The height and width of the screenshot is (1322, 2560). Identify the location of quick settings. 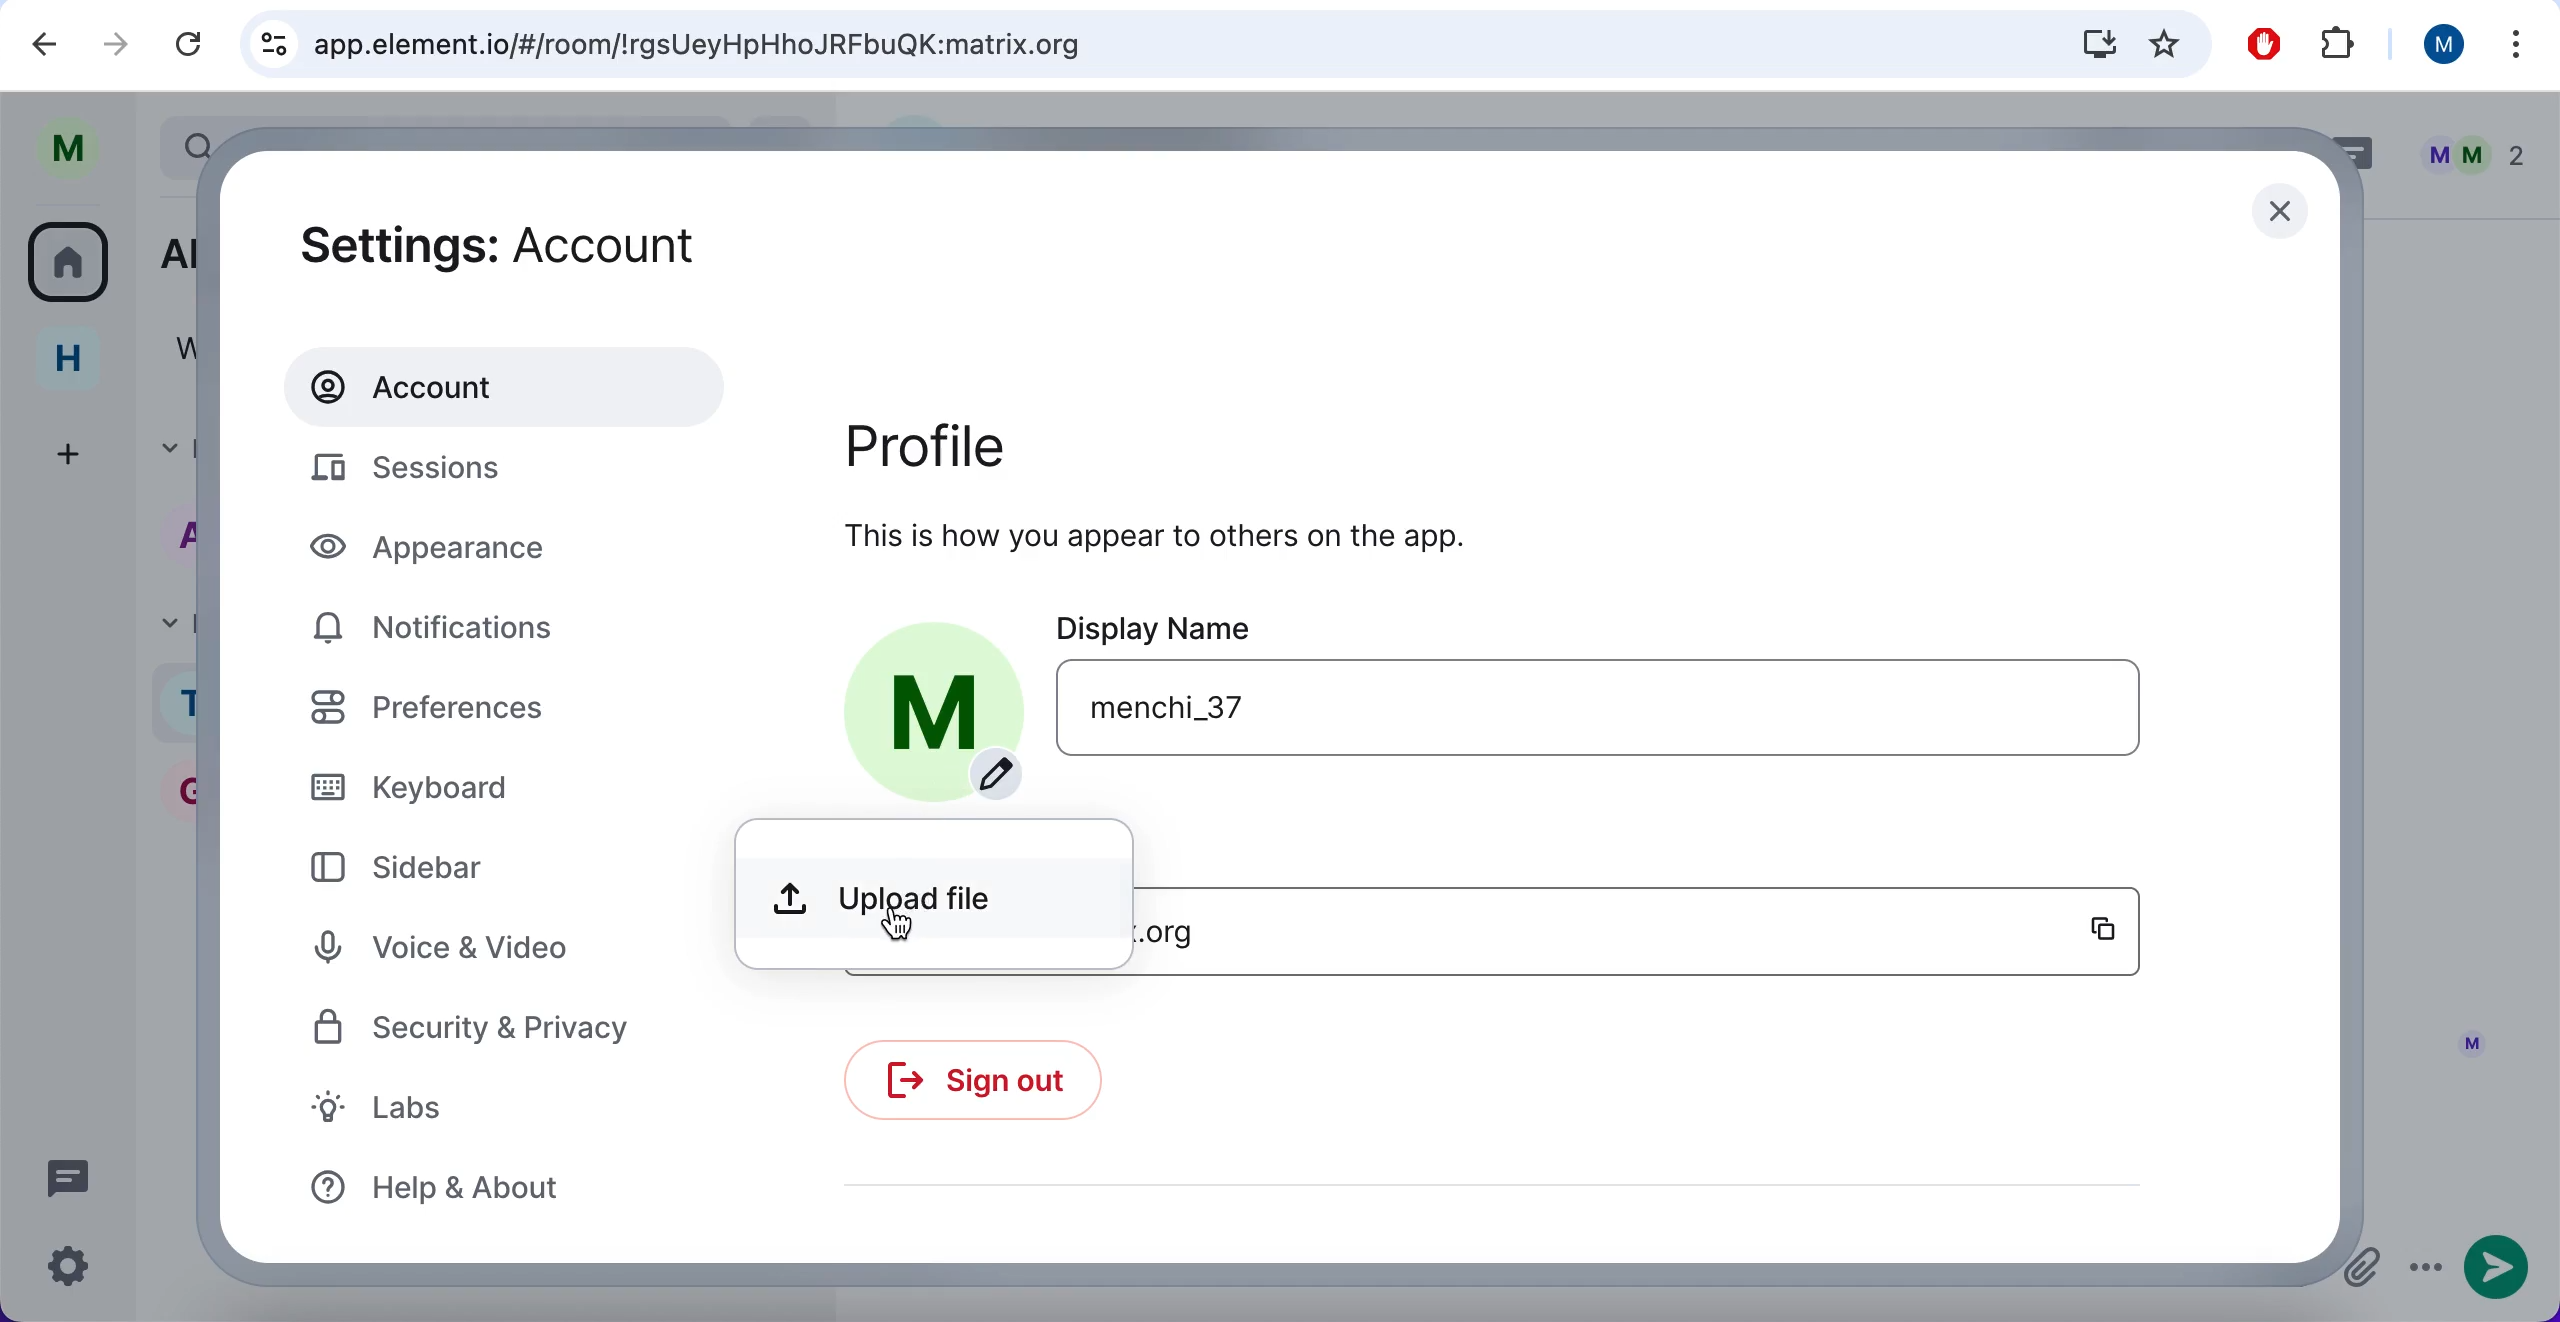
(71, 1266).